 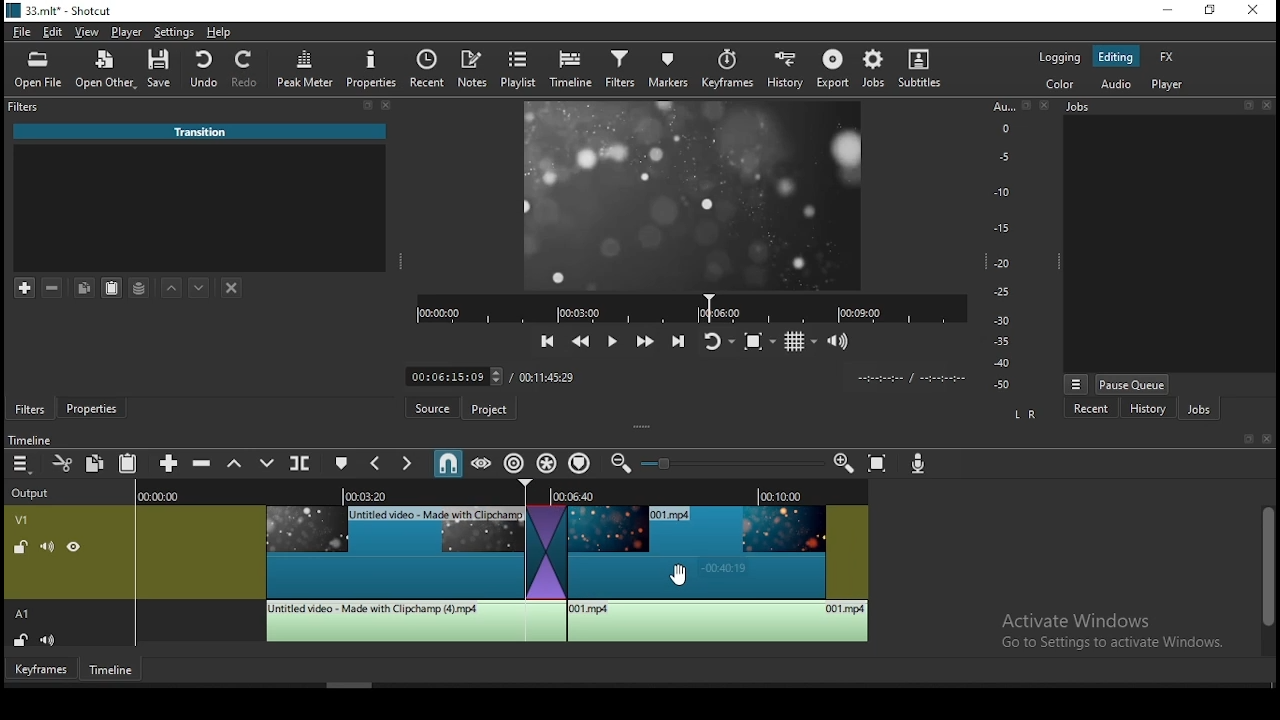 I want to click on paste filter, so click(x=111, y=286).